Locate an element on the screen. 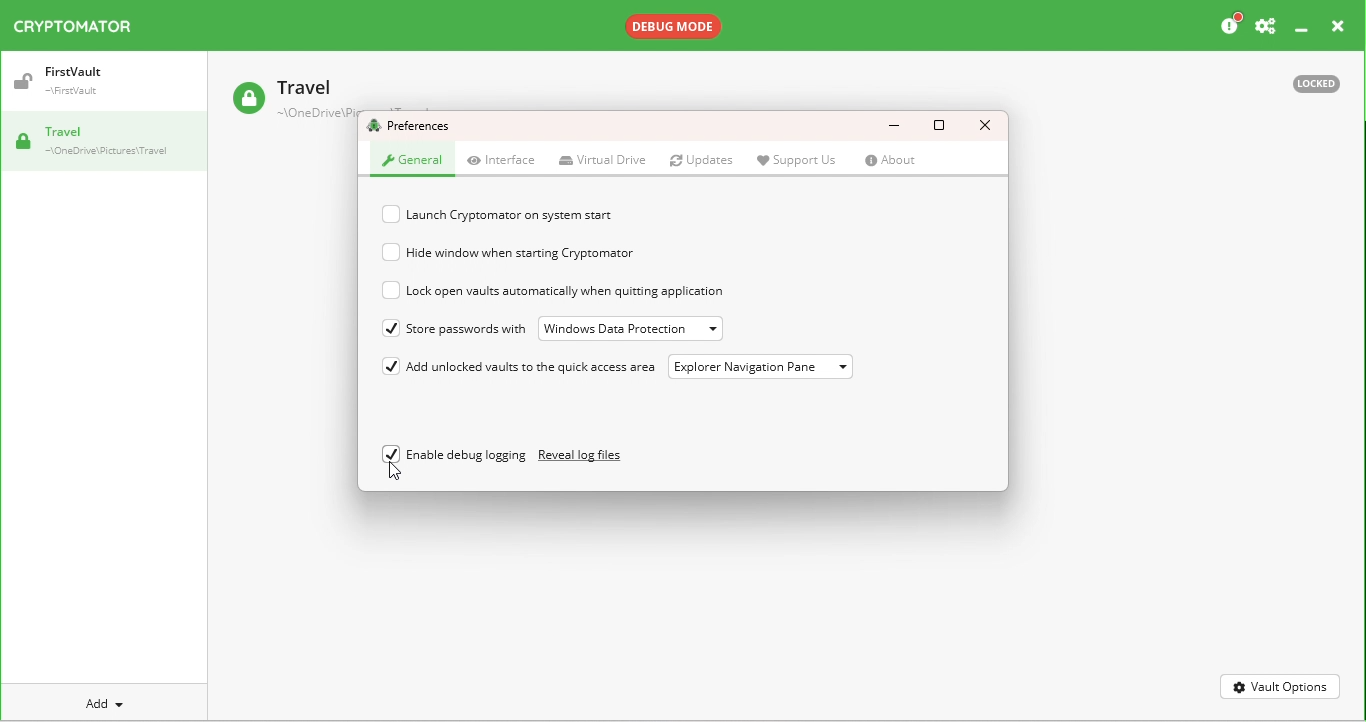 The height and width of the screenshot is (722, 1366). Travel is located at coordinates (110, 142).